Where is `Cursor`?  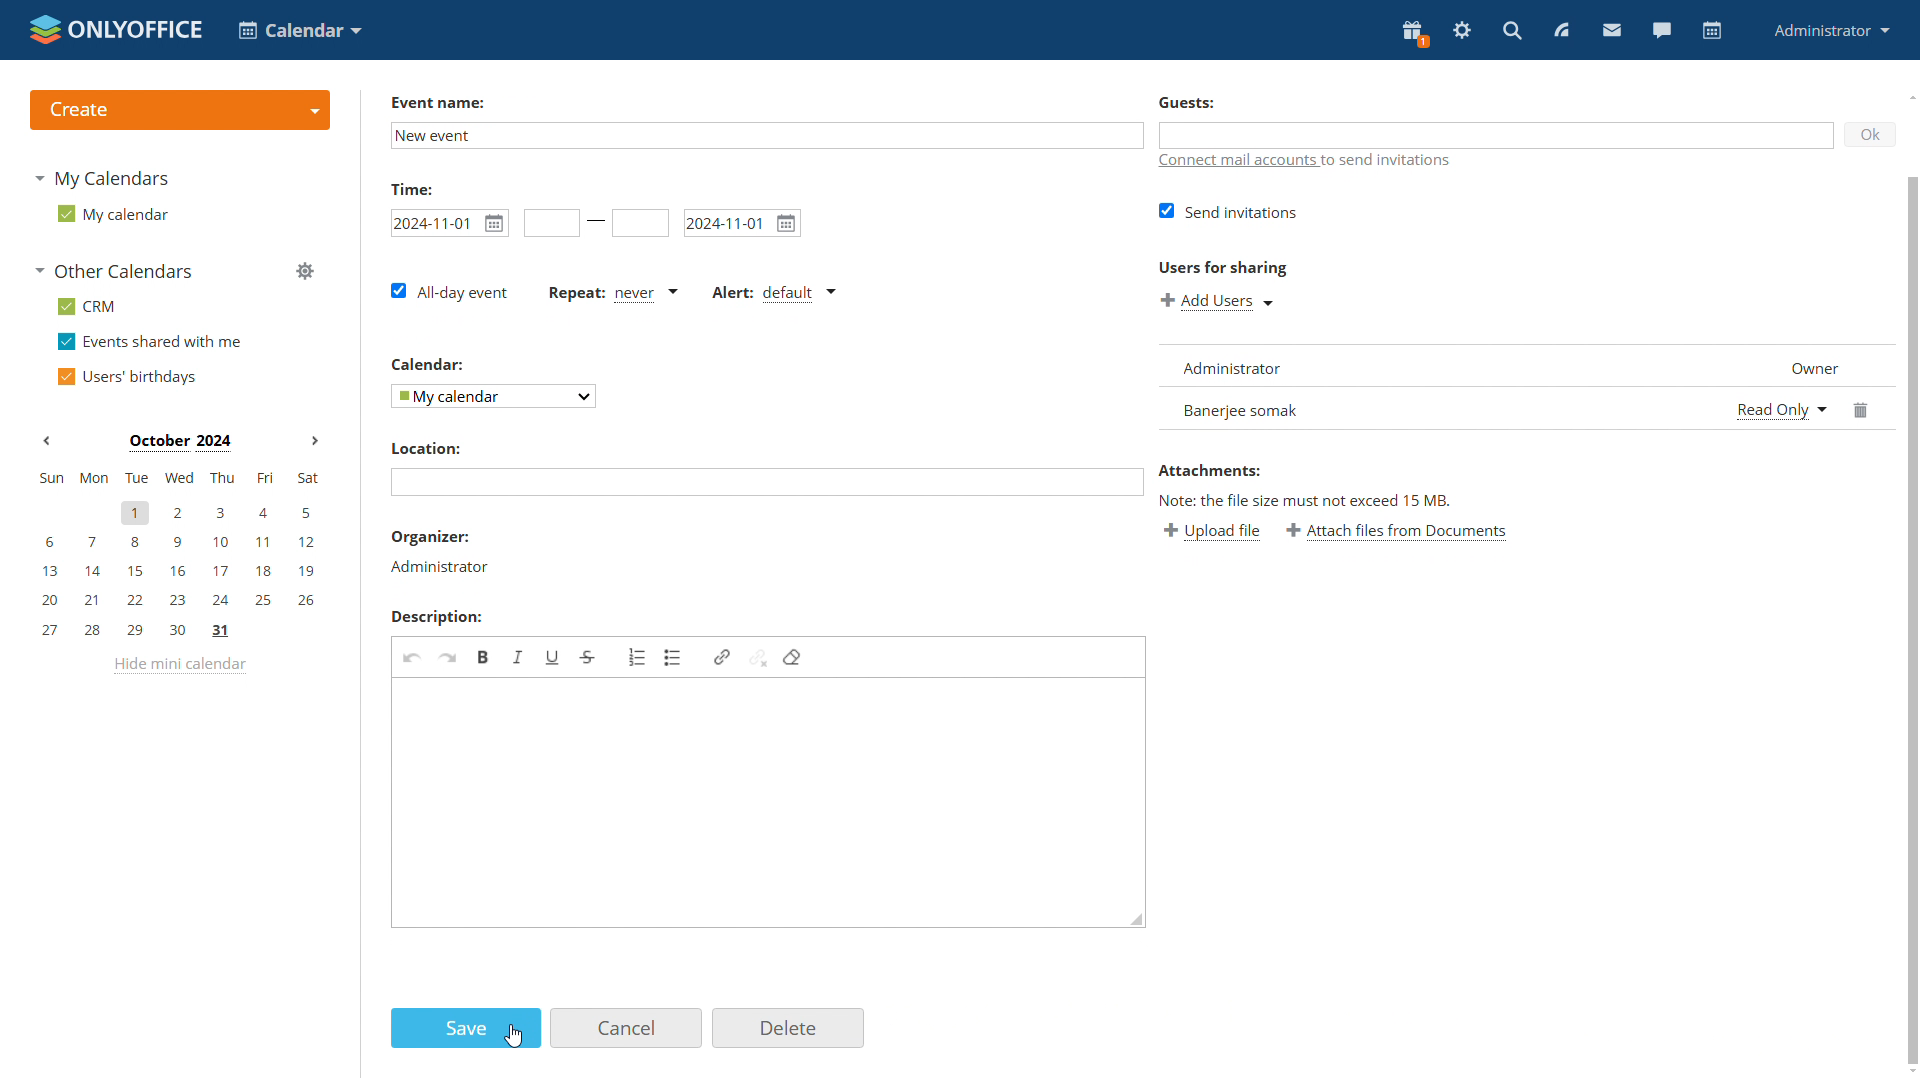
Cursor is located at coordinates (514, 1035).